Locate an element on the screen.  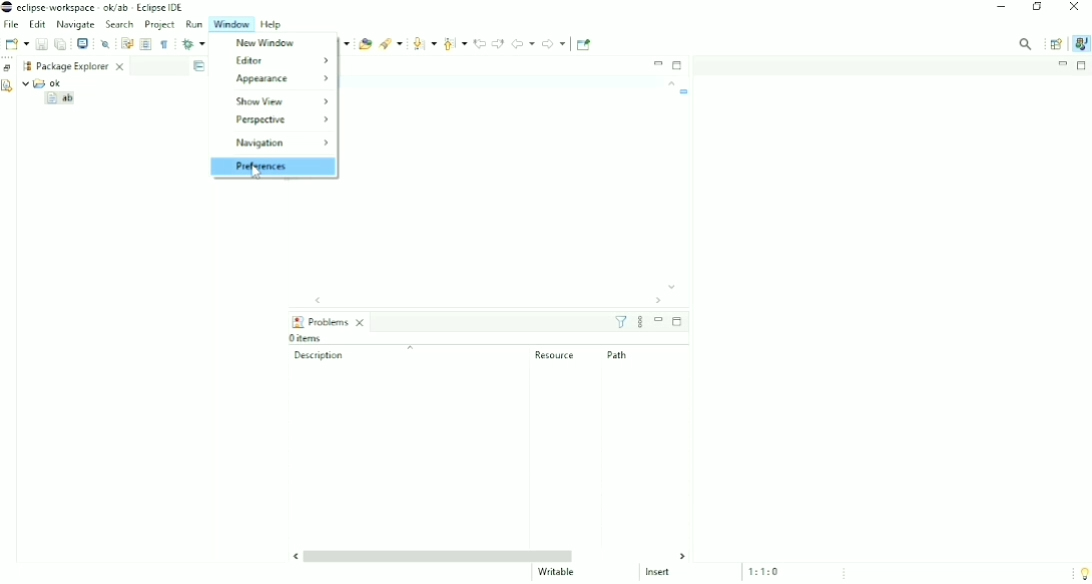
Save is located at coordinates (41, 44).